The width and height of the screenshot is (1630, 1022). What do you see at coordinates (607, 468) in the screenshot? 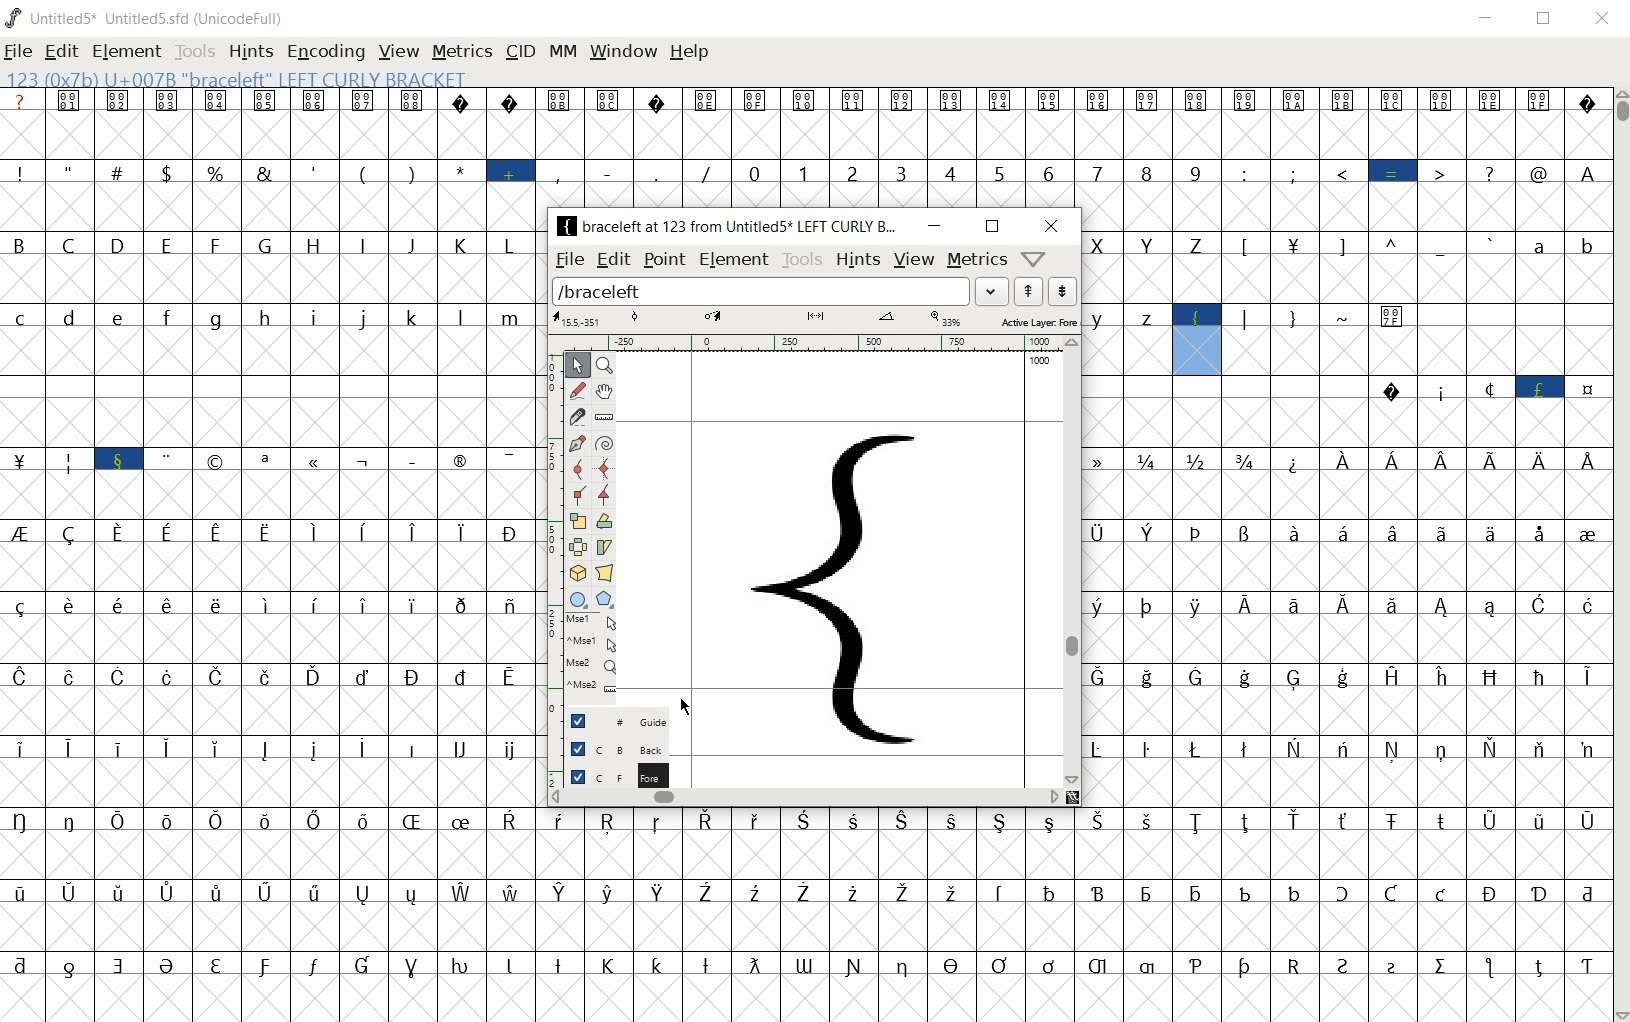
I see `add a curve point always either horizontal or vertical` at bounding box center [607, 468].